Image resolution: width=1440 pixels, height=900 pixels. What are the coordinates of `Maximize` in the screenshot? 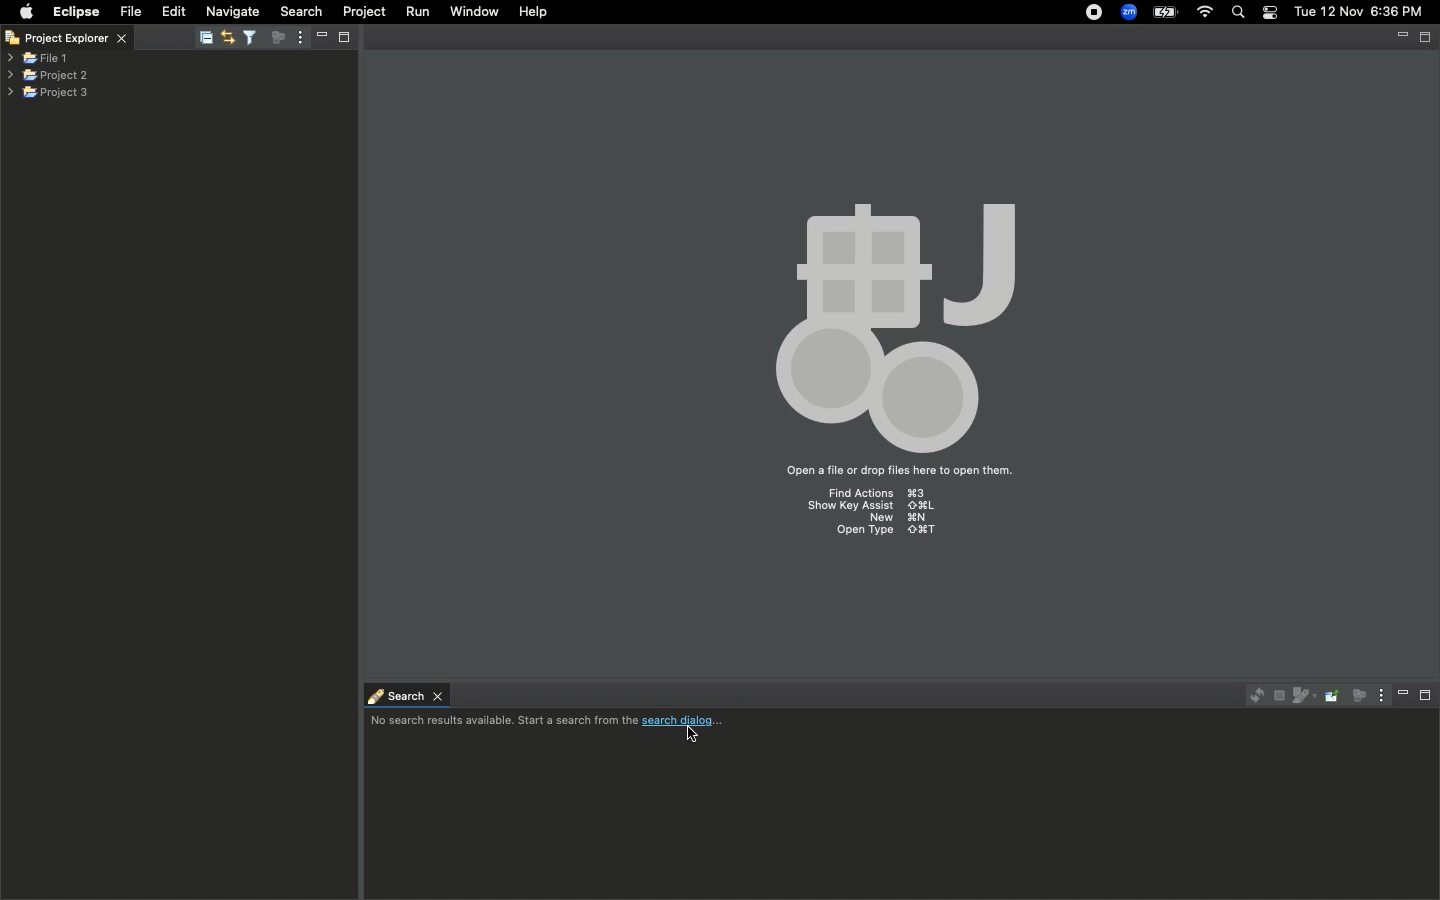 It's located at (1427, 695).